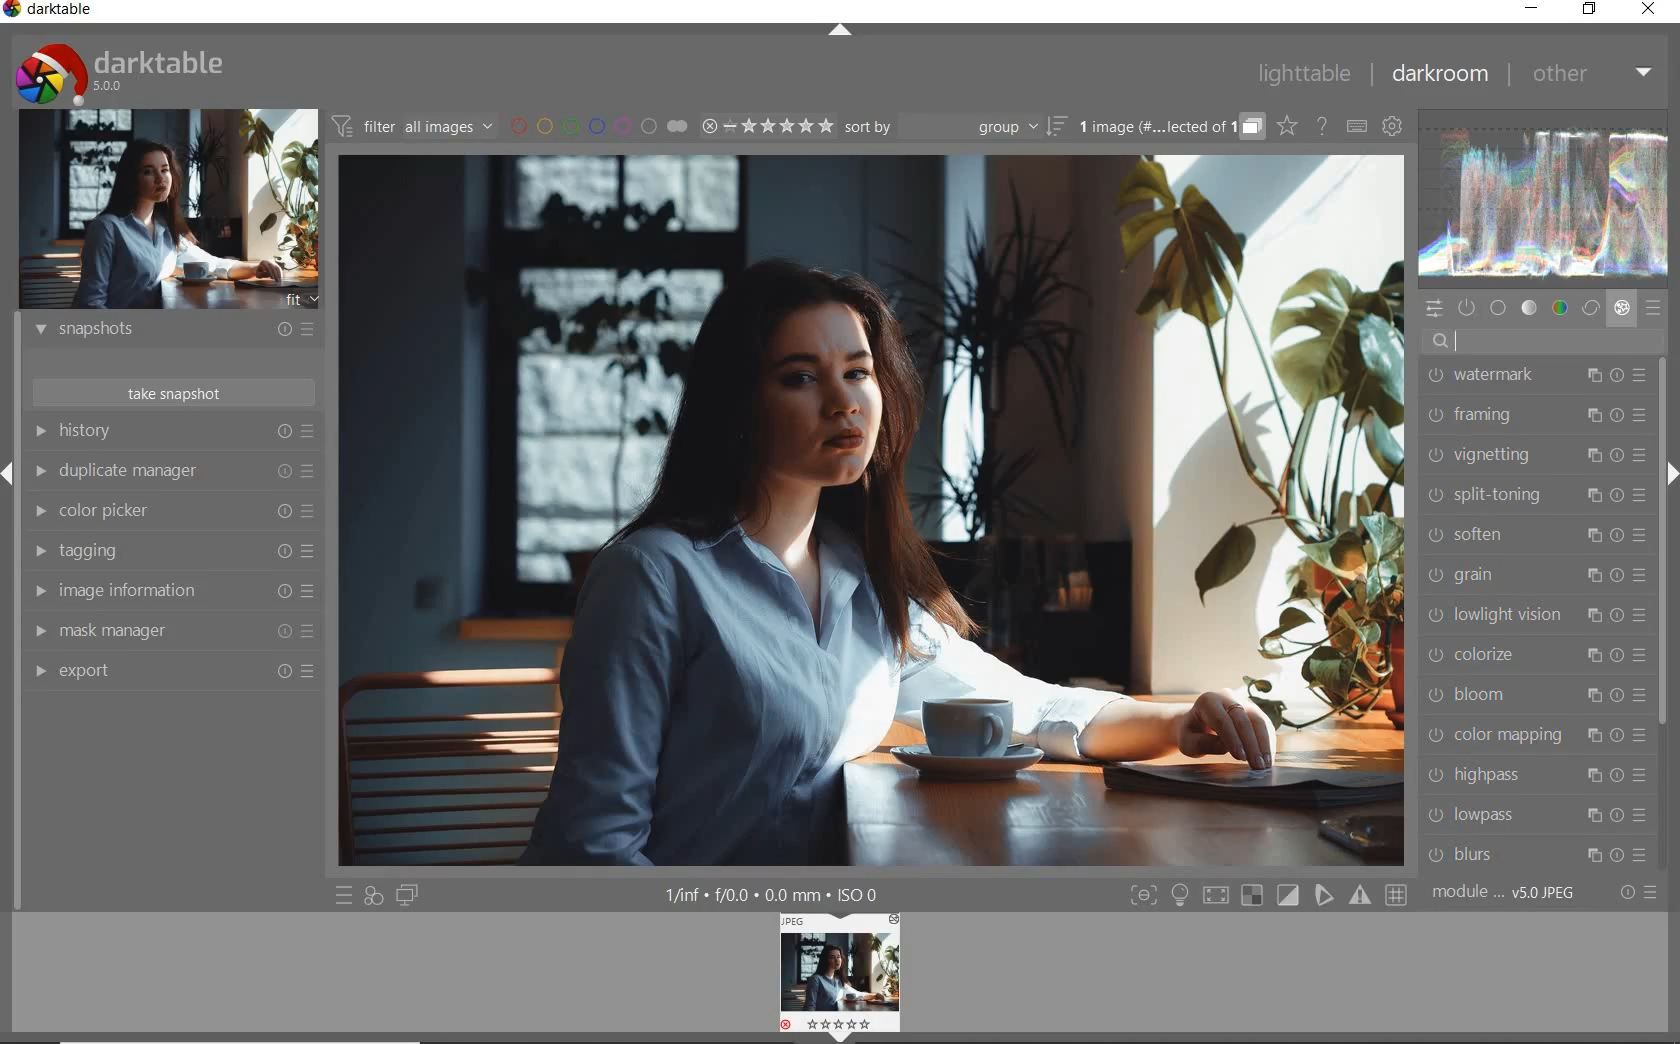 This screenshot has height=1044, width=1680. Describe the element at coordinates (1542, 342) in the screenshot. I see `search modules by name` at that location.